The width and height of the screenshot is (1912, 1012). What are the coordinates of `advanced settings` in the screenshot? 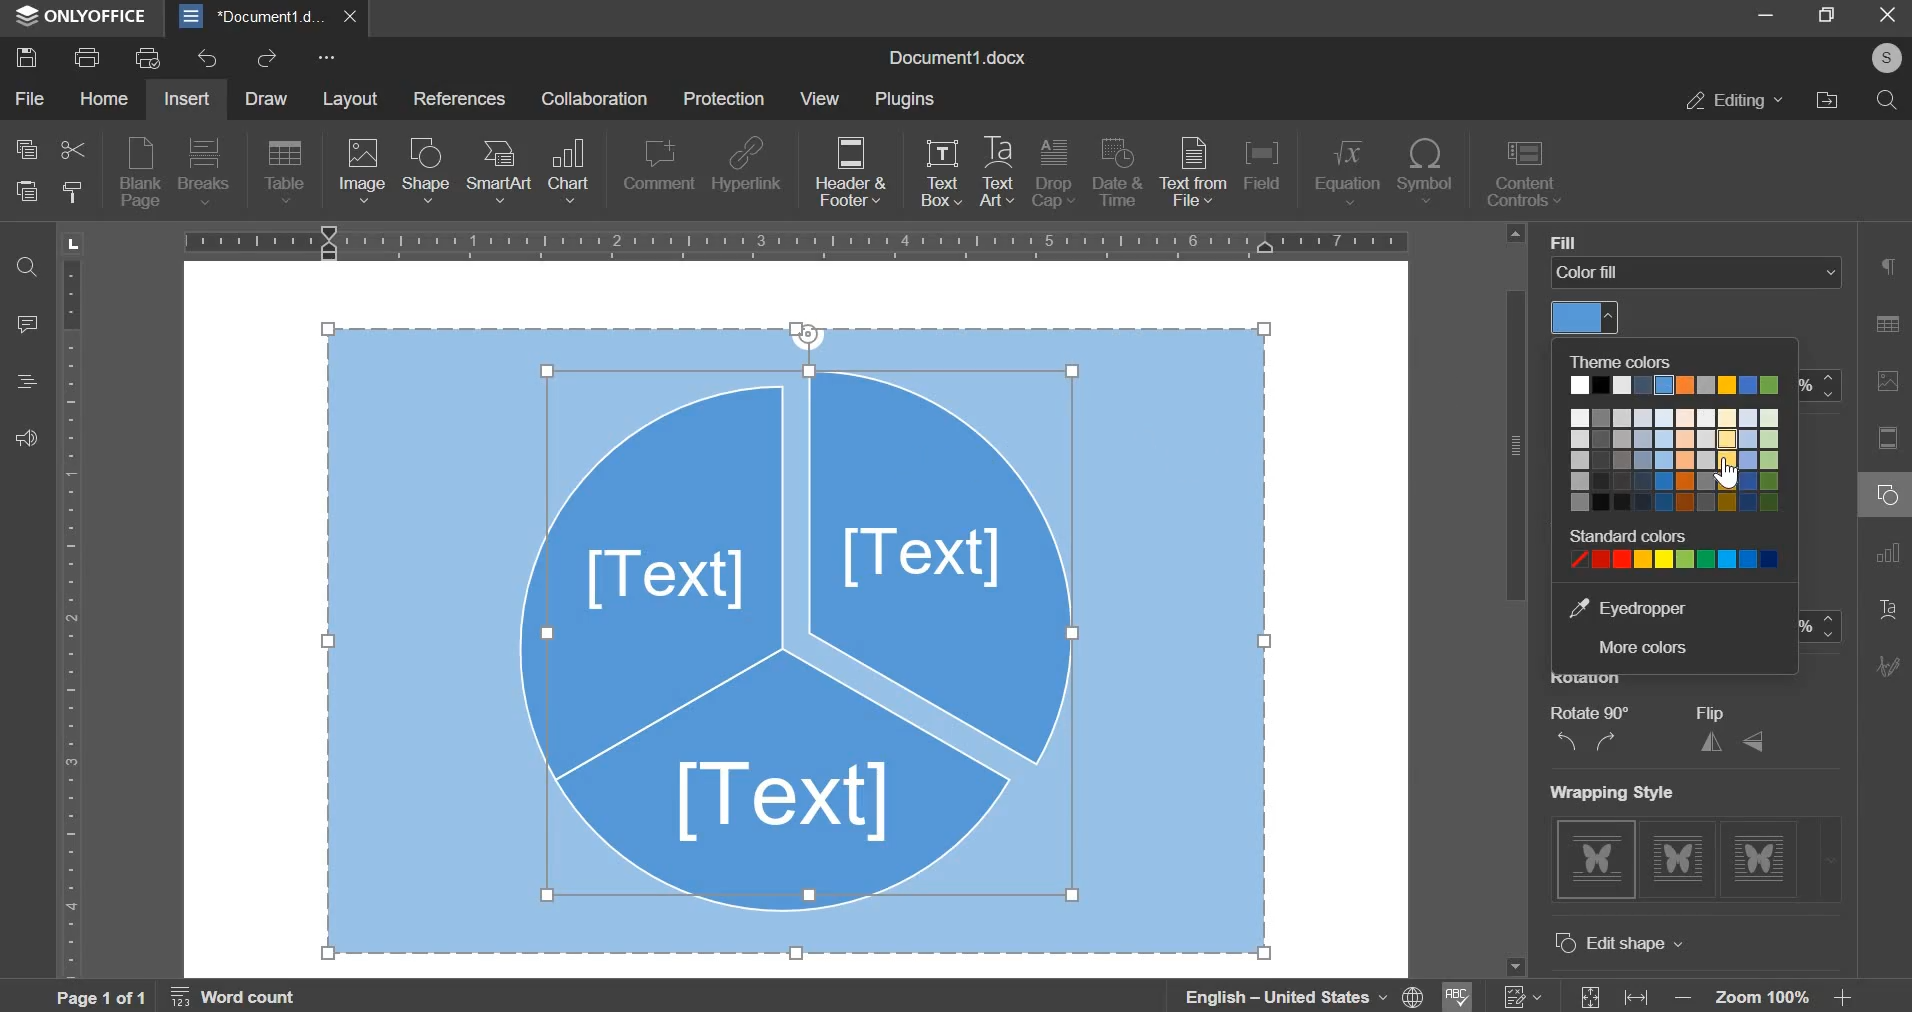 It's located at (1646, 943).